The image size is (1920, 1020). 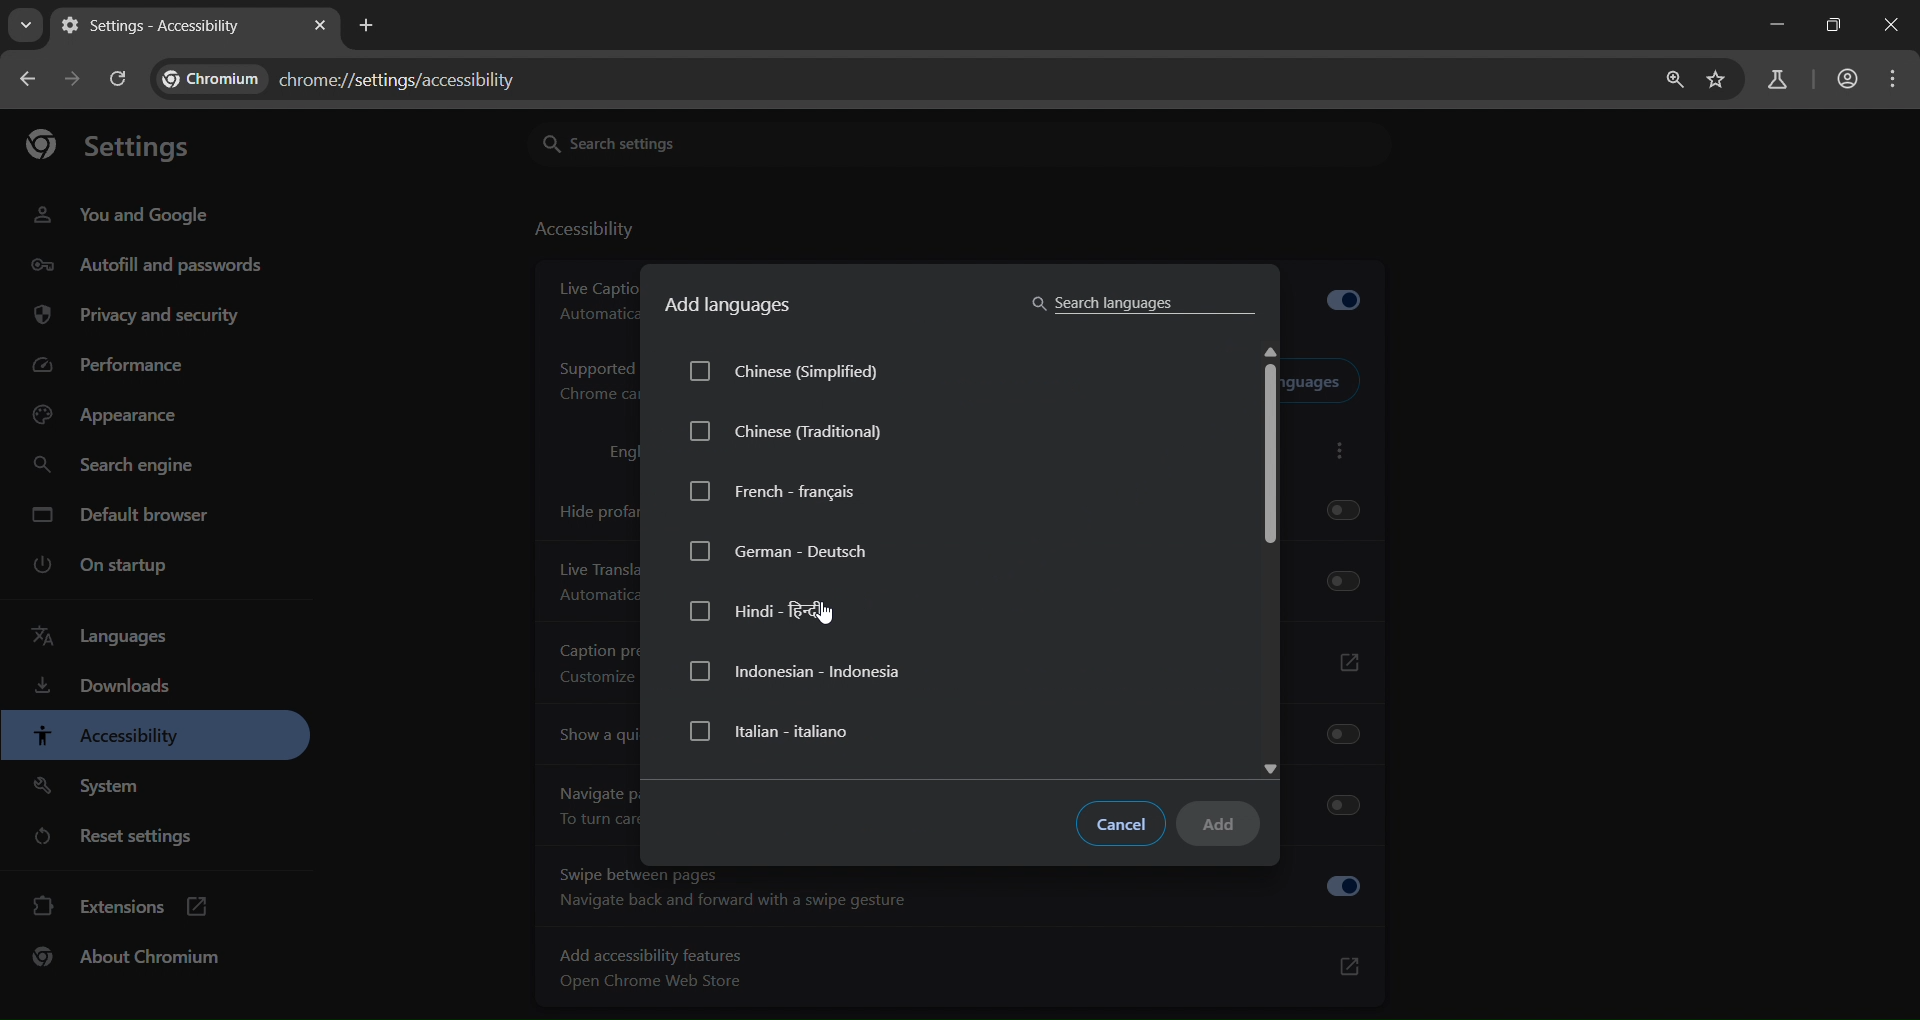 I want to click on scroll down, so click(x=1276, y=765).